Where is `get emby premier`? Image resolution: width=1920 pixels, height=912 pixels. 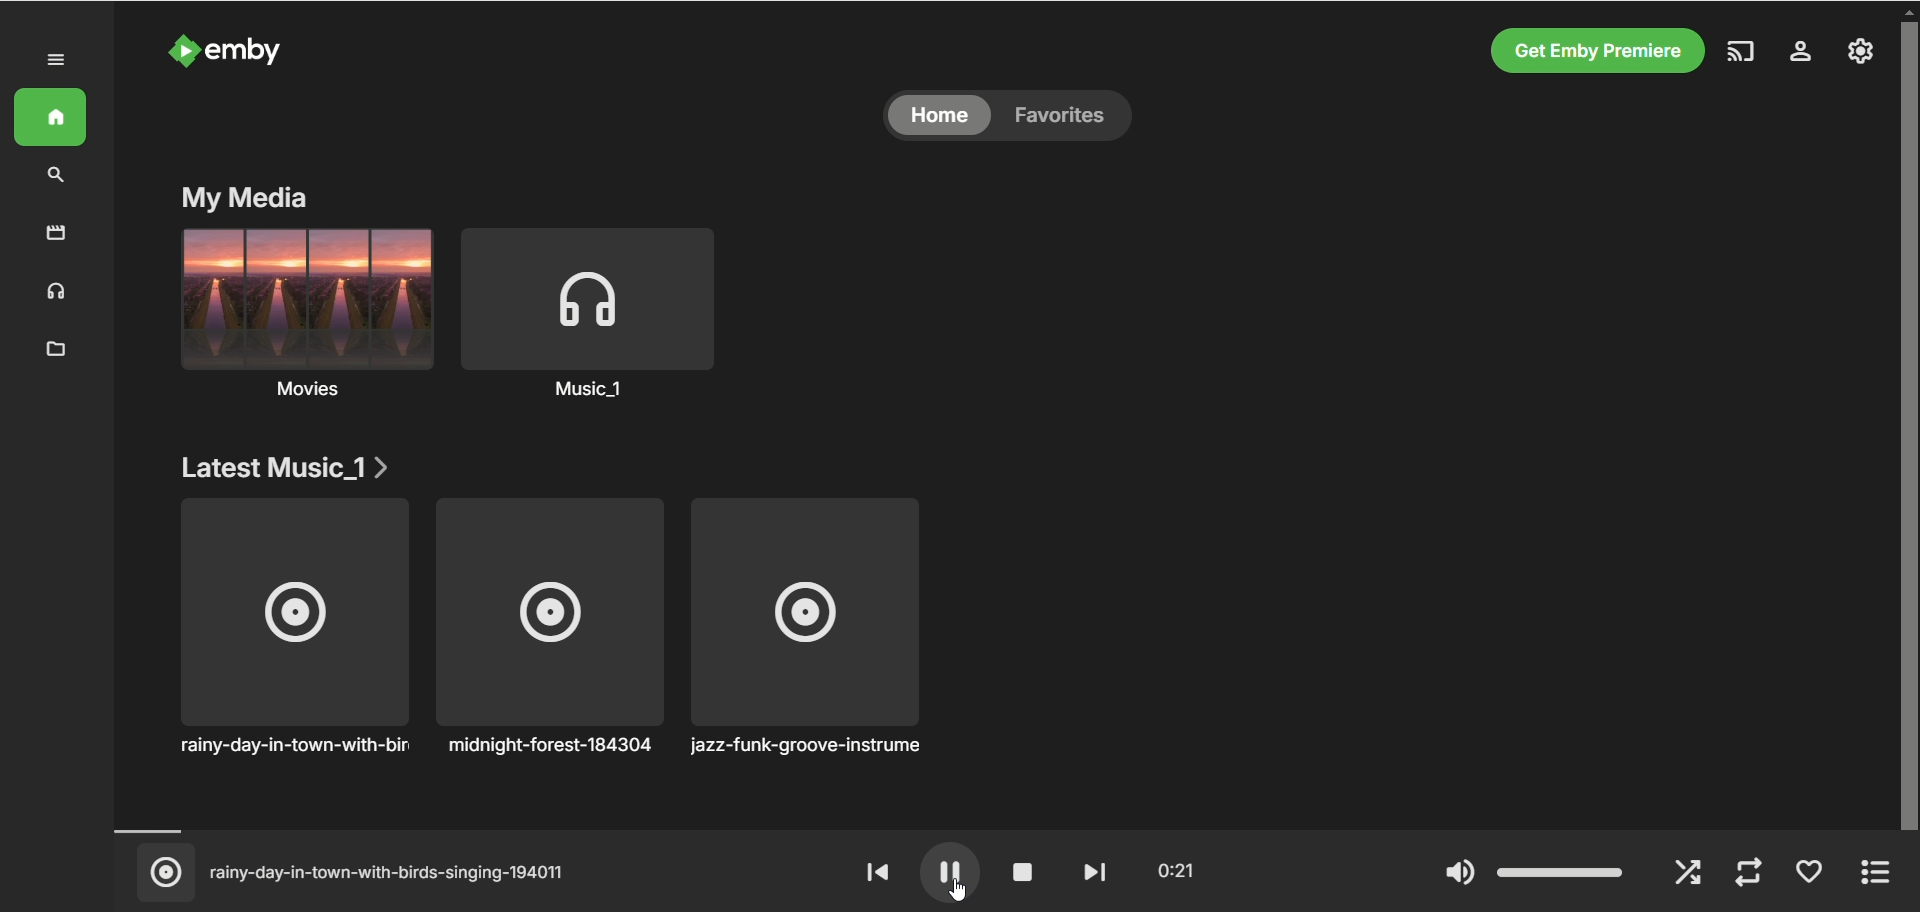
get emby premier is located at coordinates (1598, 53).